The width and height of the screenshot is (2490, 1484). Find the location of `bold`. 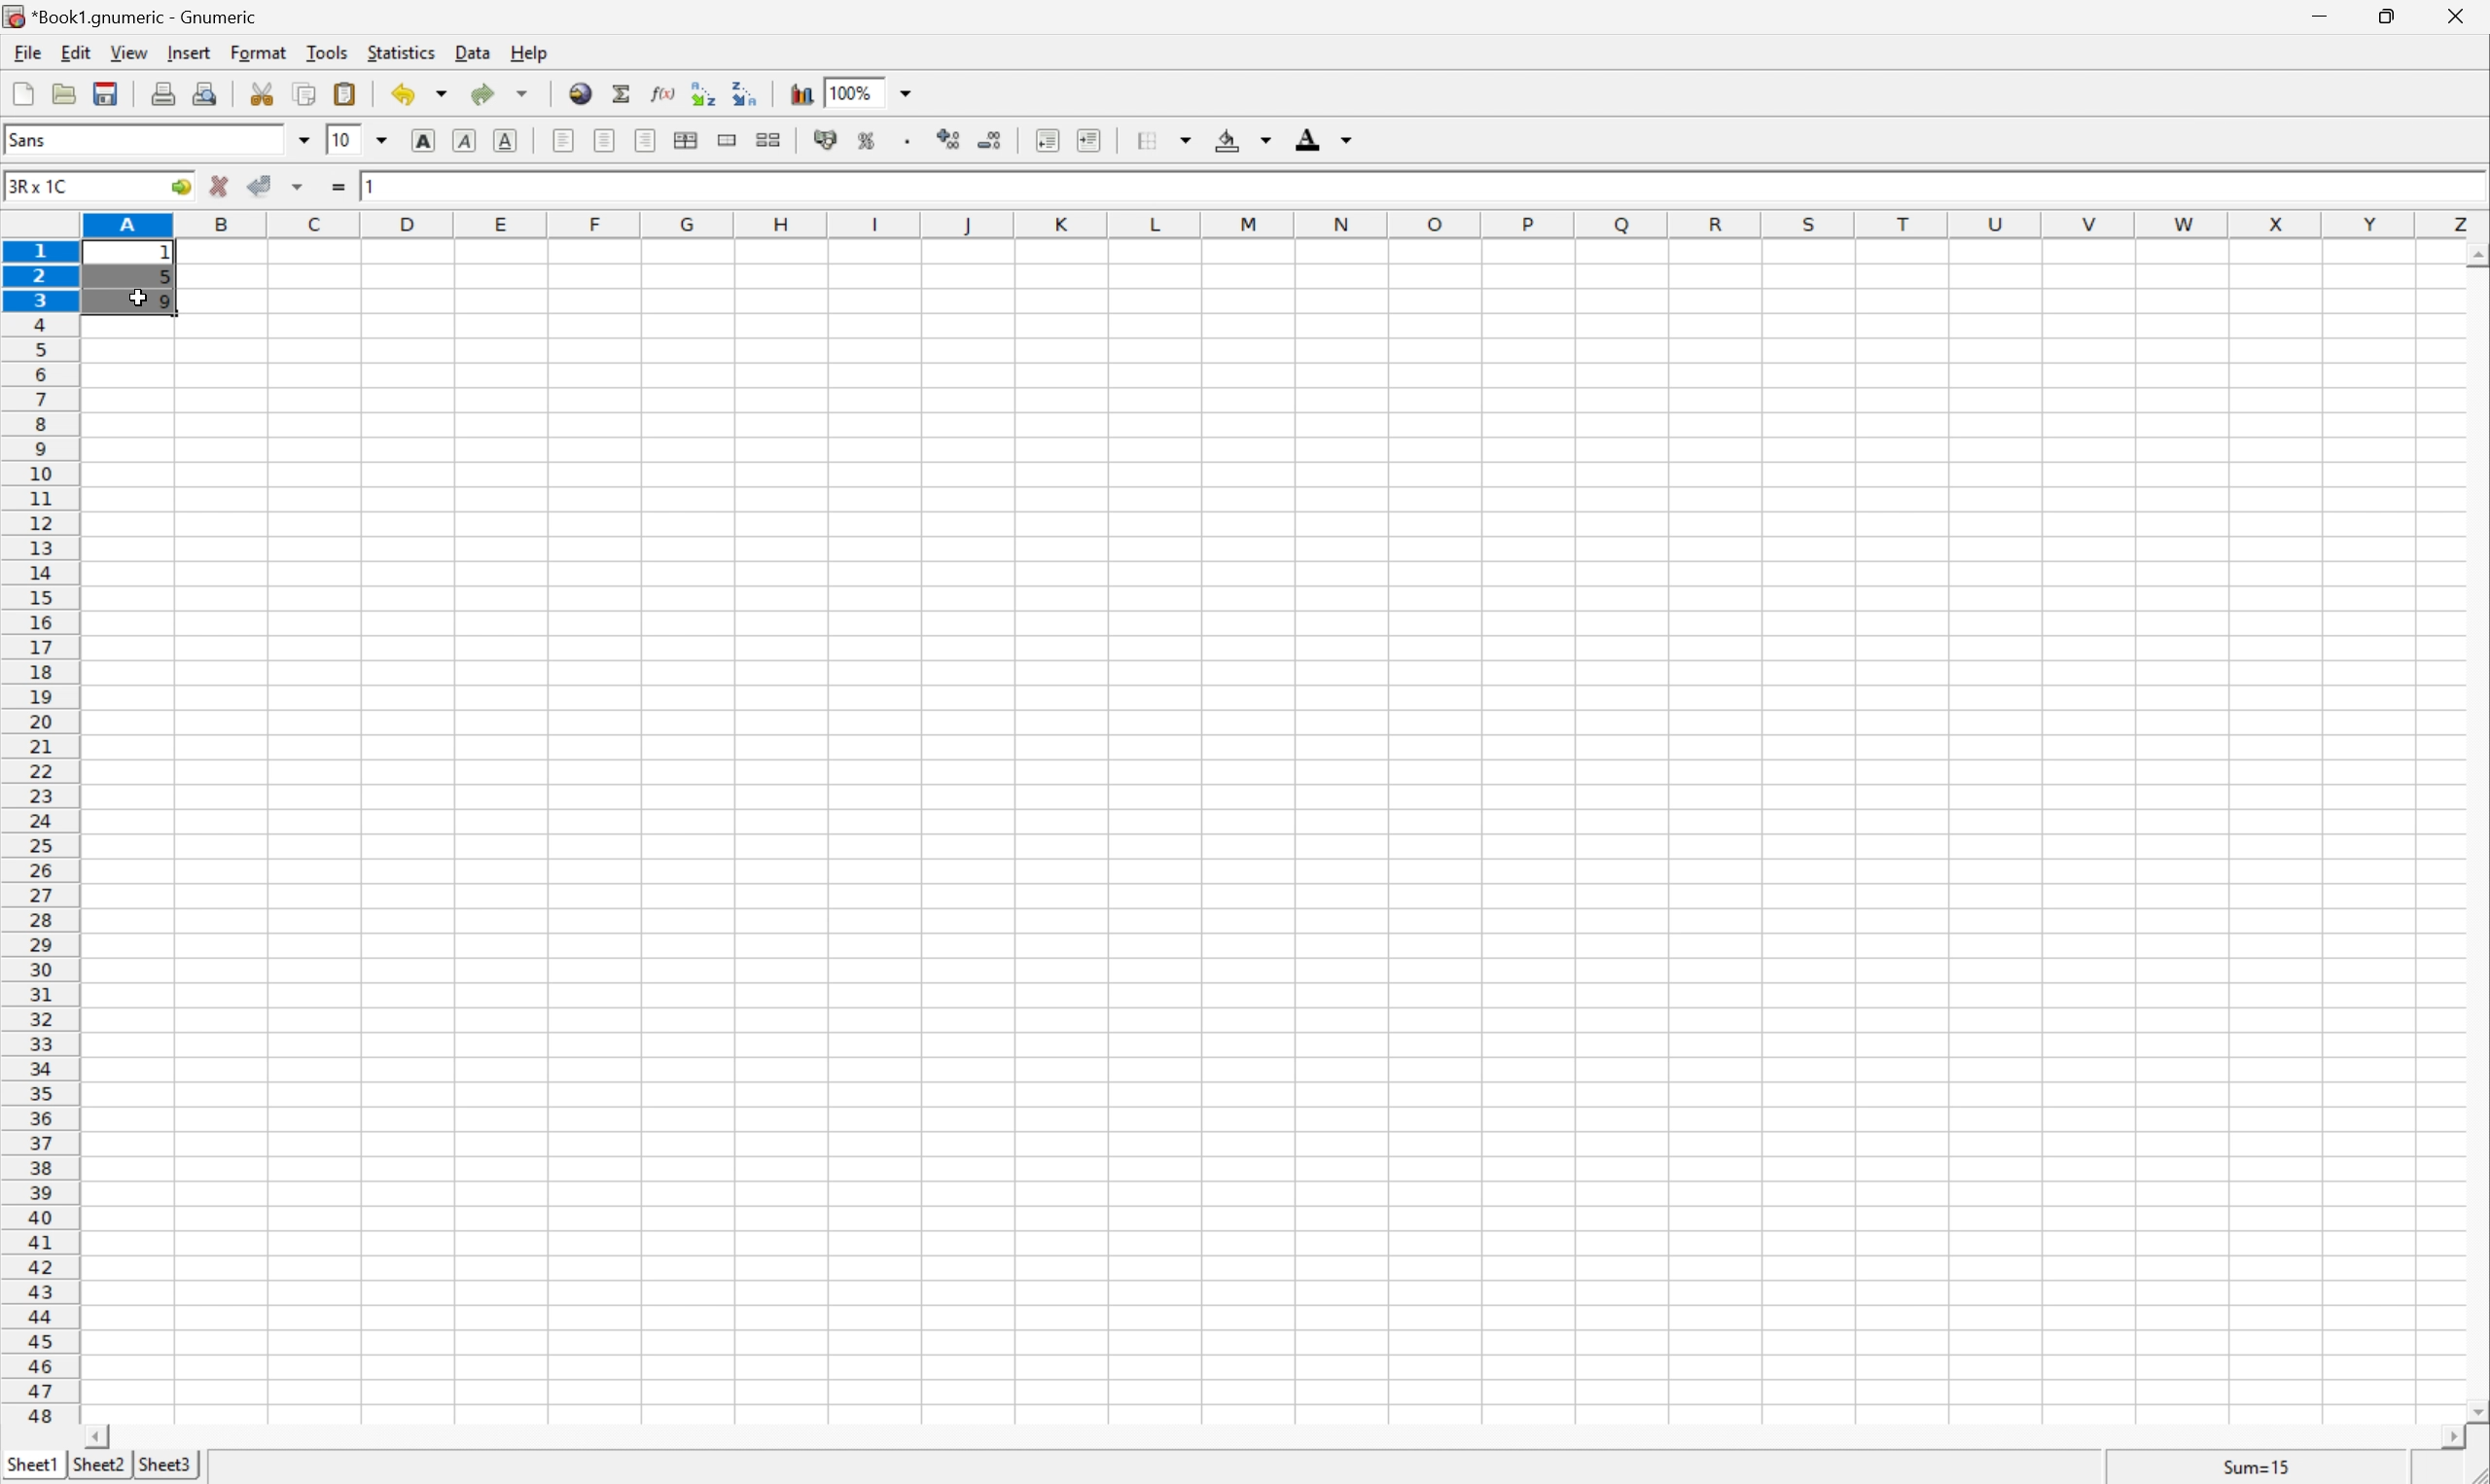

bold is located at coordinates (428, 141).